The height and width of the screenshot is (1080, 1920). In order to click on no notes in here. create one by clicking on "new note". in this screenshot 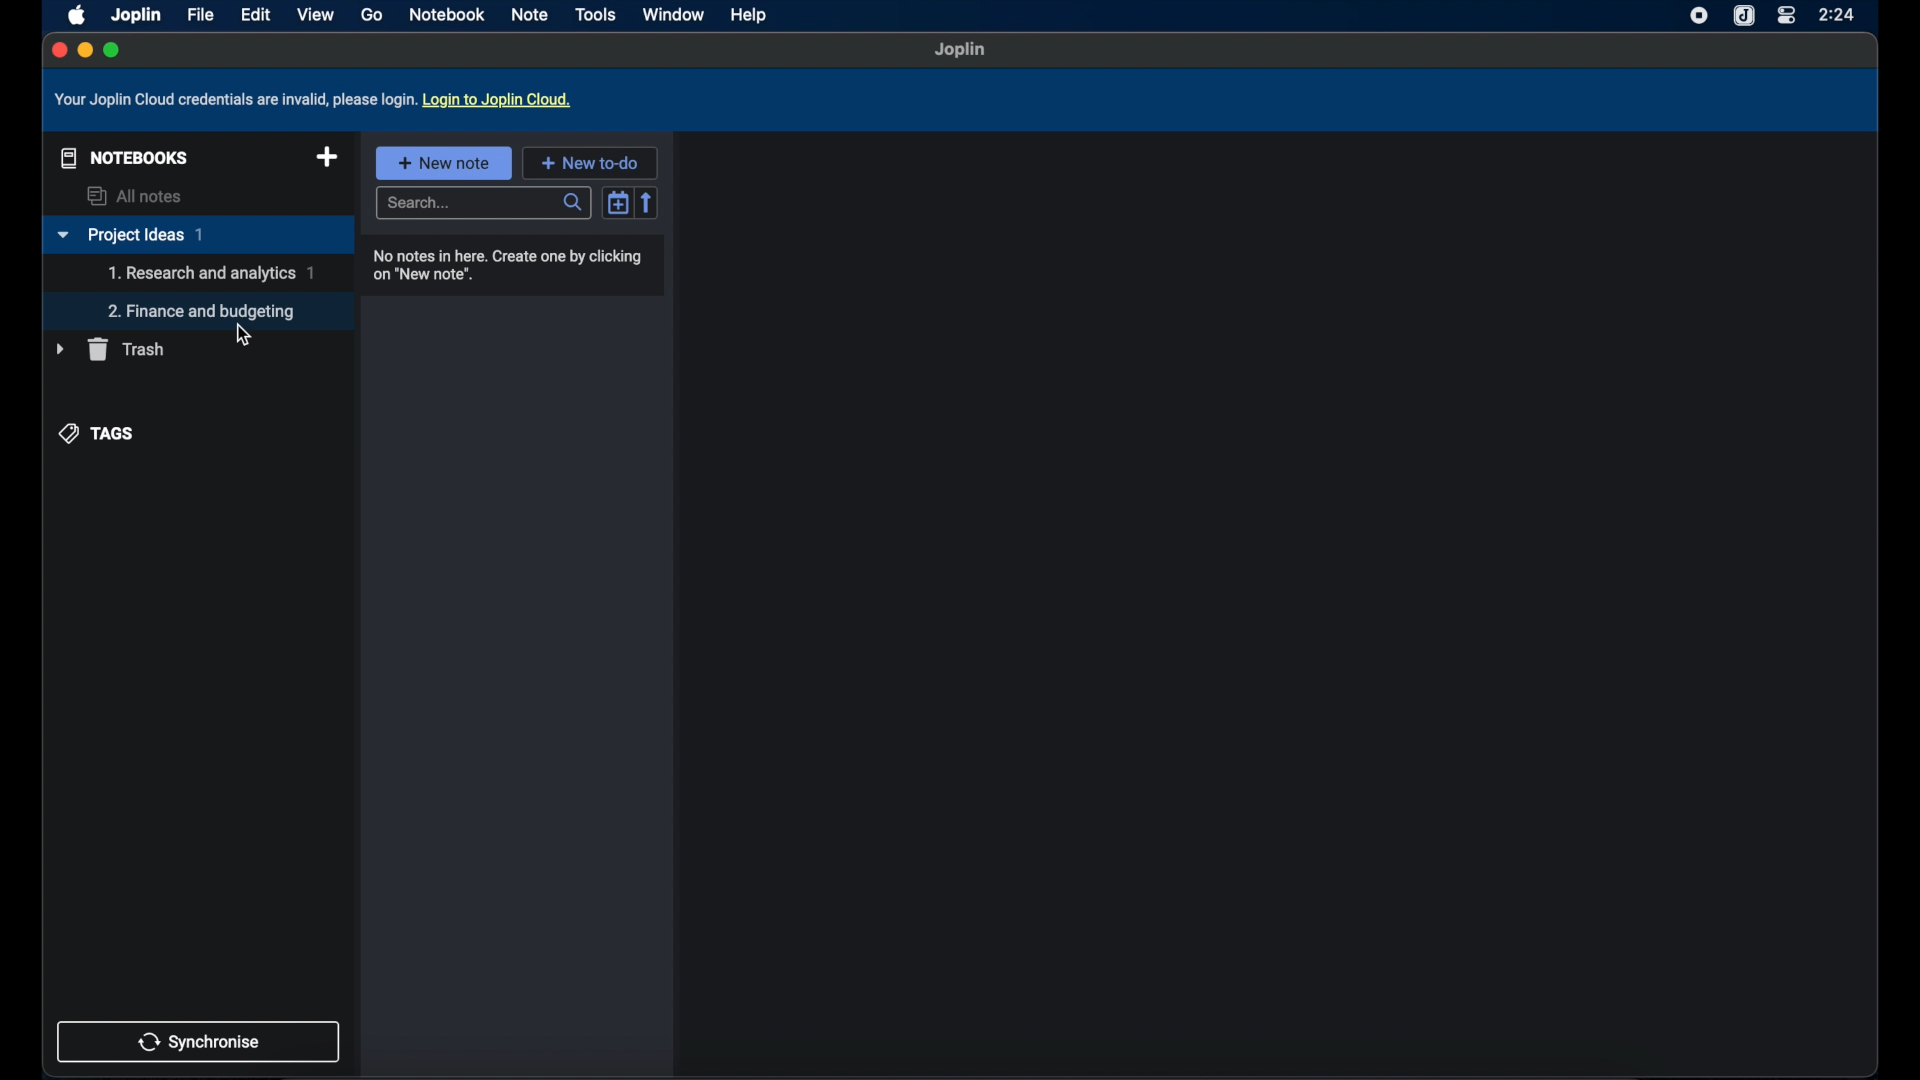, I will do `click(511, 265)`.